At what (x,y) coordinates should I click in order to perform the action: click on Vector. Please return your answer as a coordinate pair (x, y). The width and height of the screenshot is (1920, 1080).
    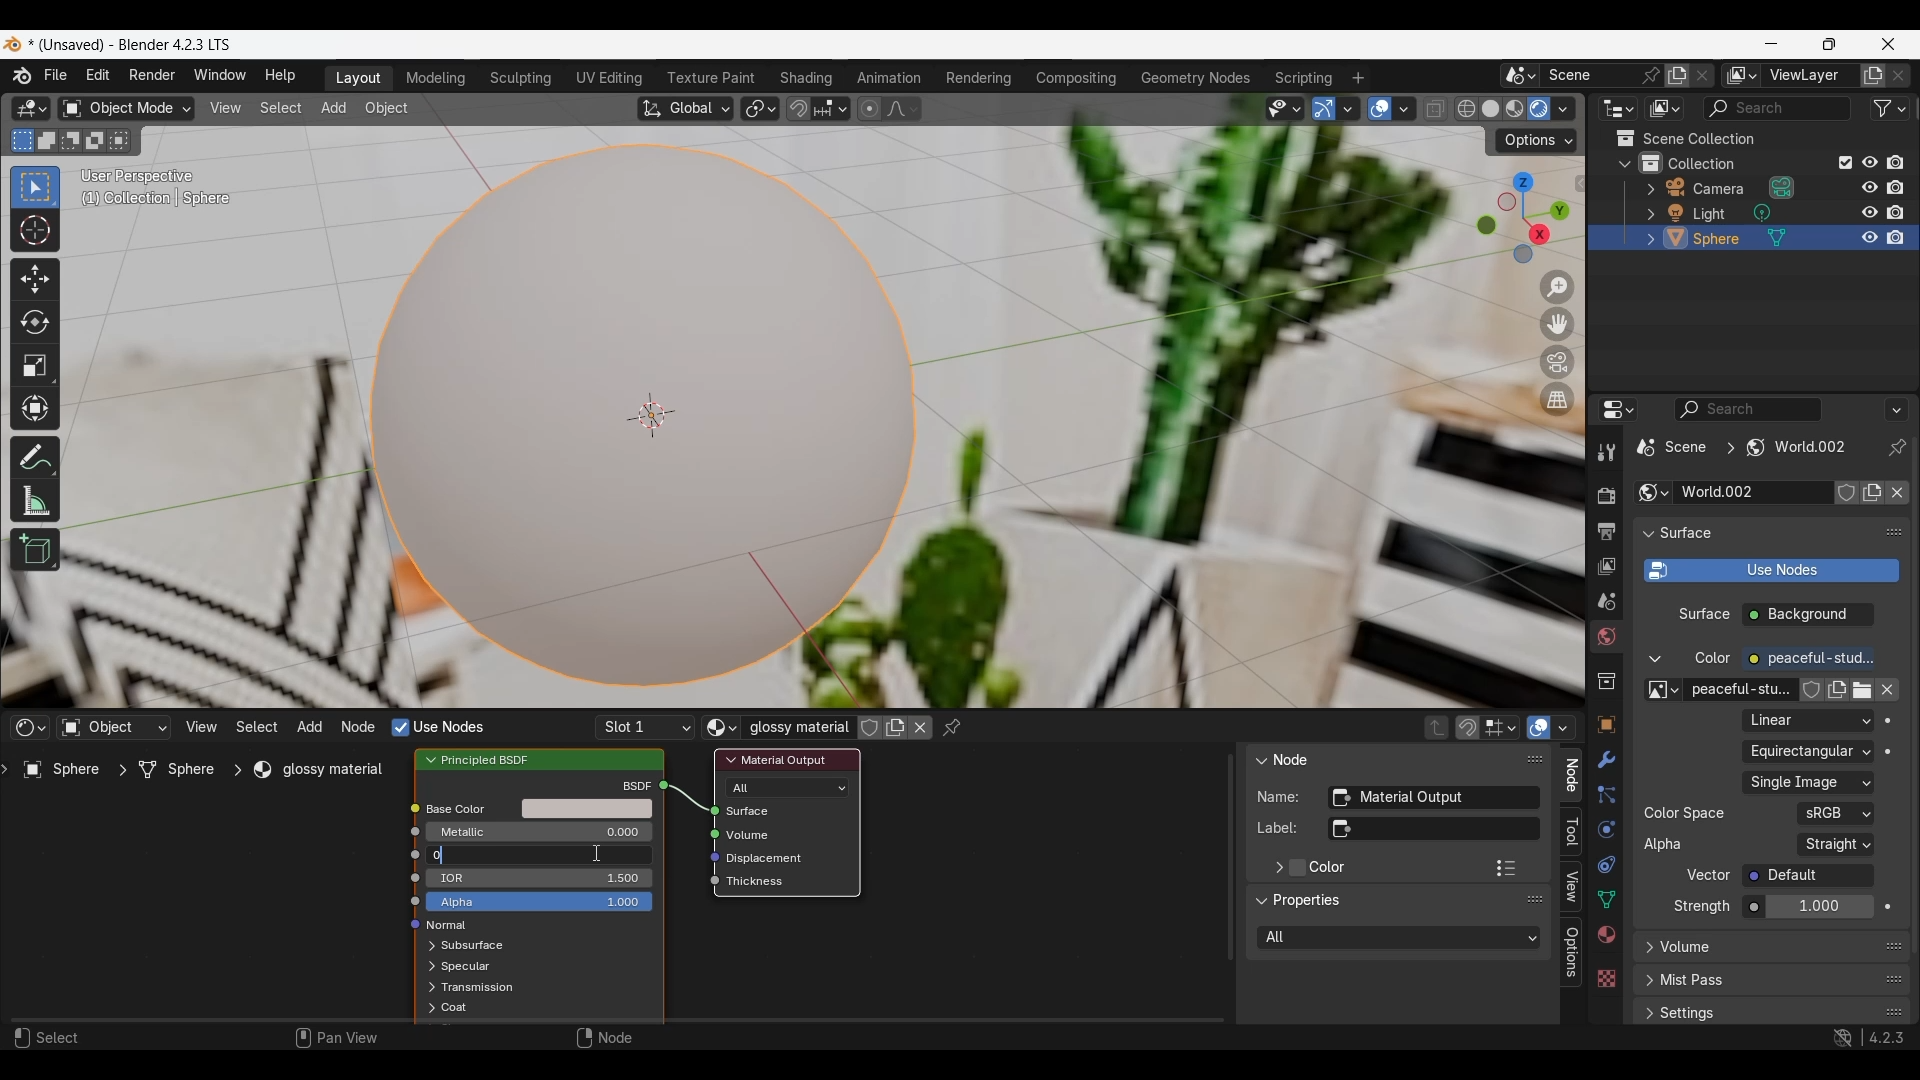
    Looking at the image, I should click on (1808, 875).